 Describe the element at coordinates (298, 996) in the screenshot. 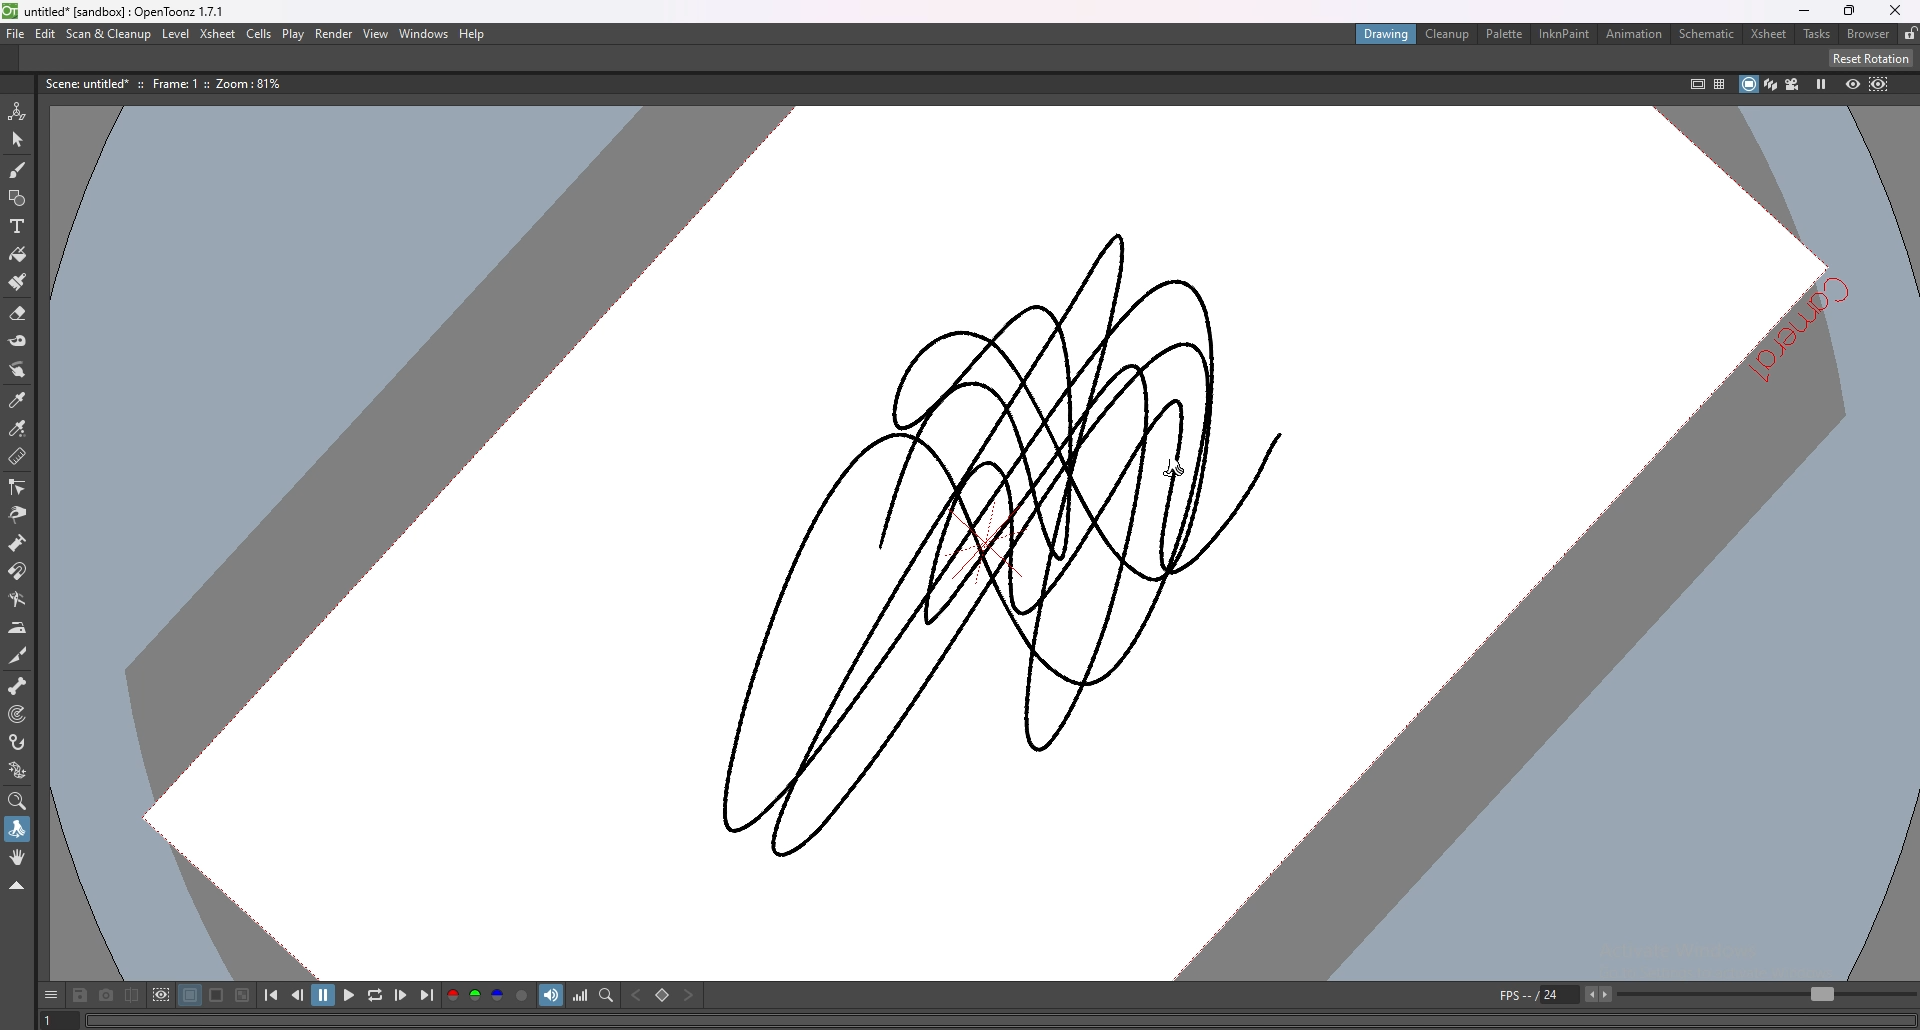

I see `previous frame` at that location.